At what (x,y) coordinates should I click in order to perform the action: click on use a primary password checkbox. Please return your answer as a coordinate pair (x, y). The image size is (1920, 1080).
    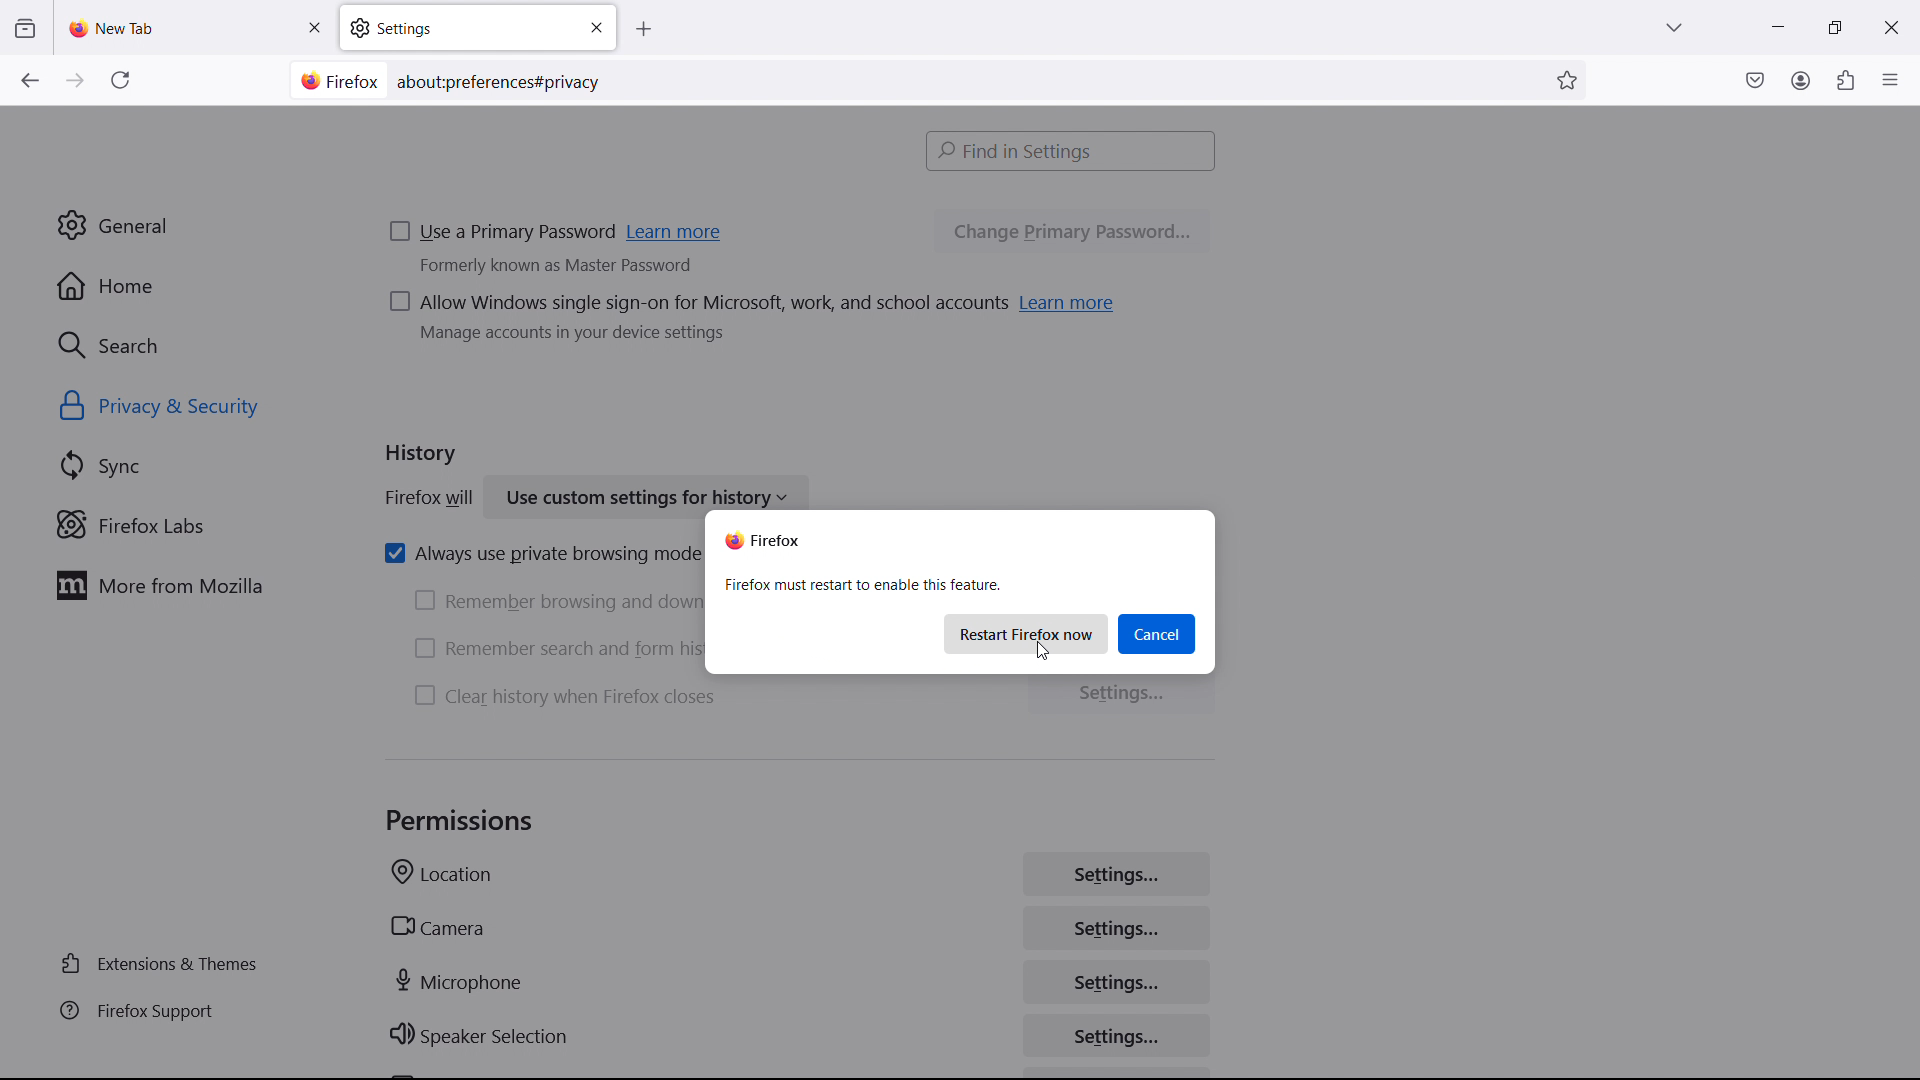
    Looking at the image, I should click on (503, 234).